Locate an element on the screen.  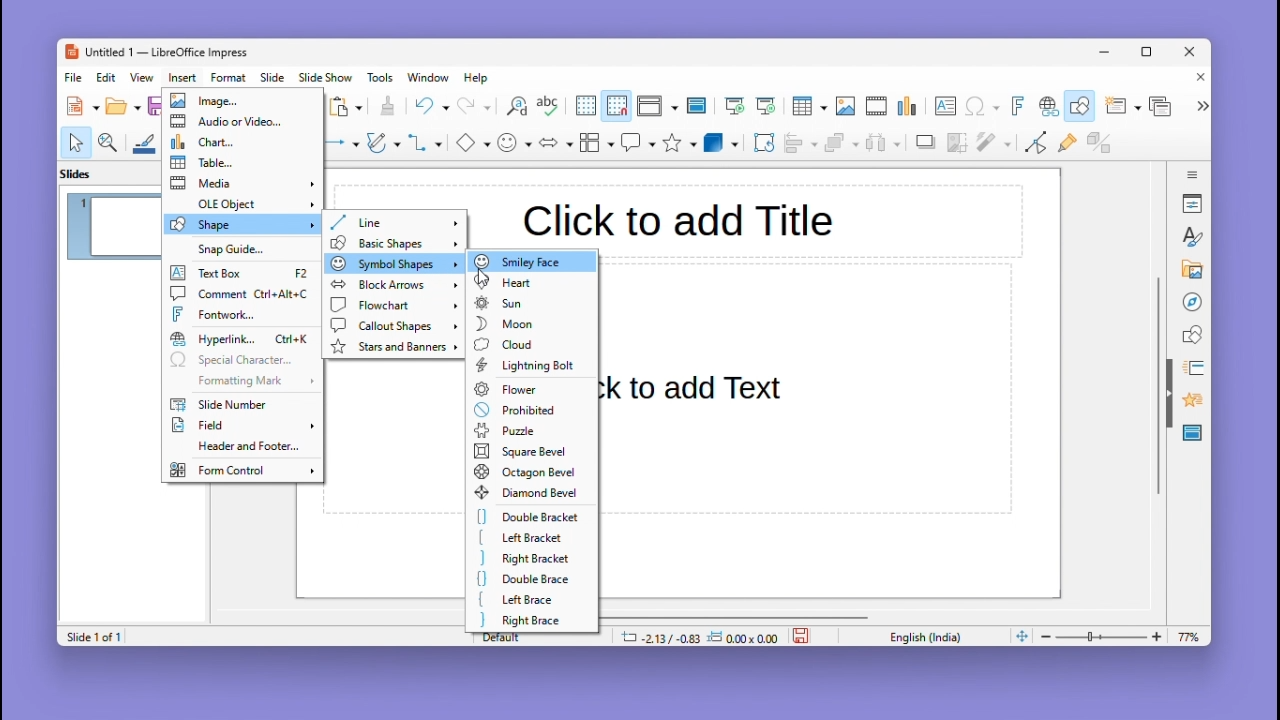
Smiley face is located at coordinates (532, 260).